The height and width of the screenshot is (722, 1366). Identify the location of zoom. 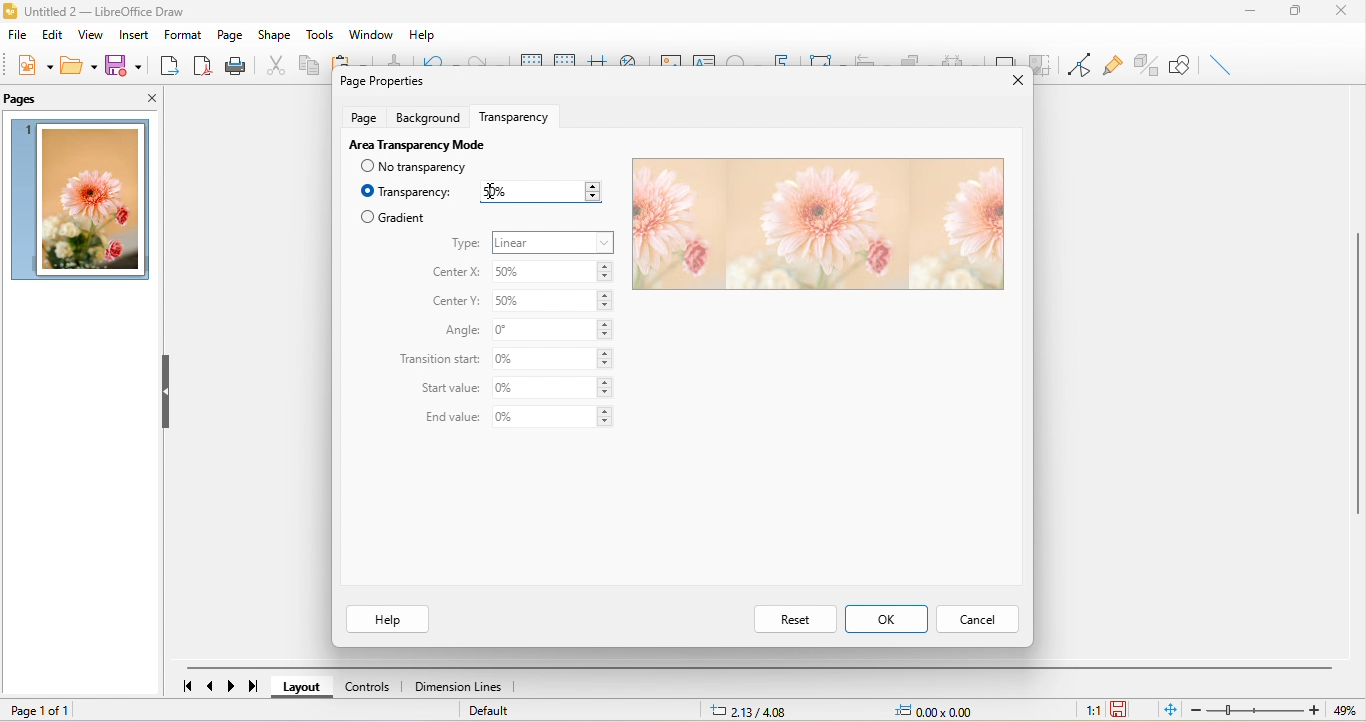
(1271, 710).